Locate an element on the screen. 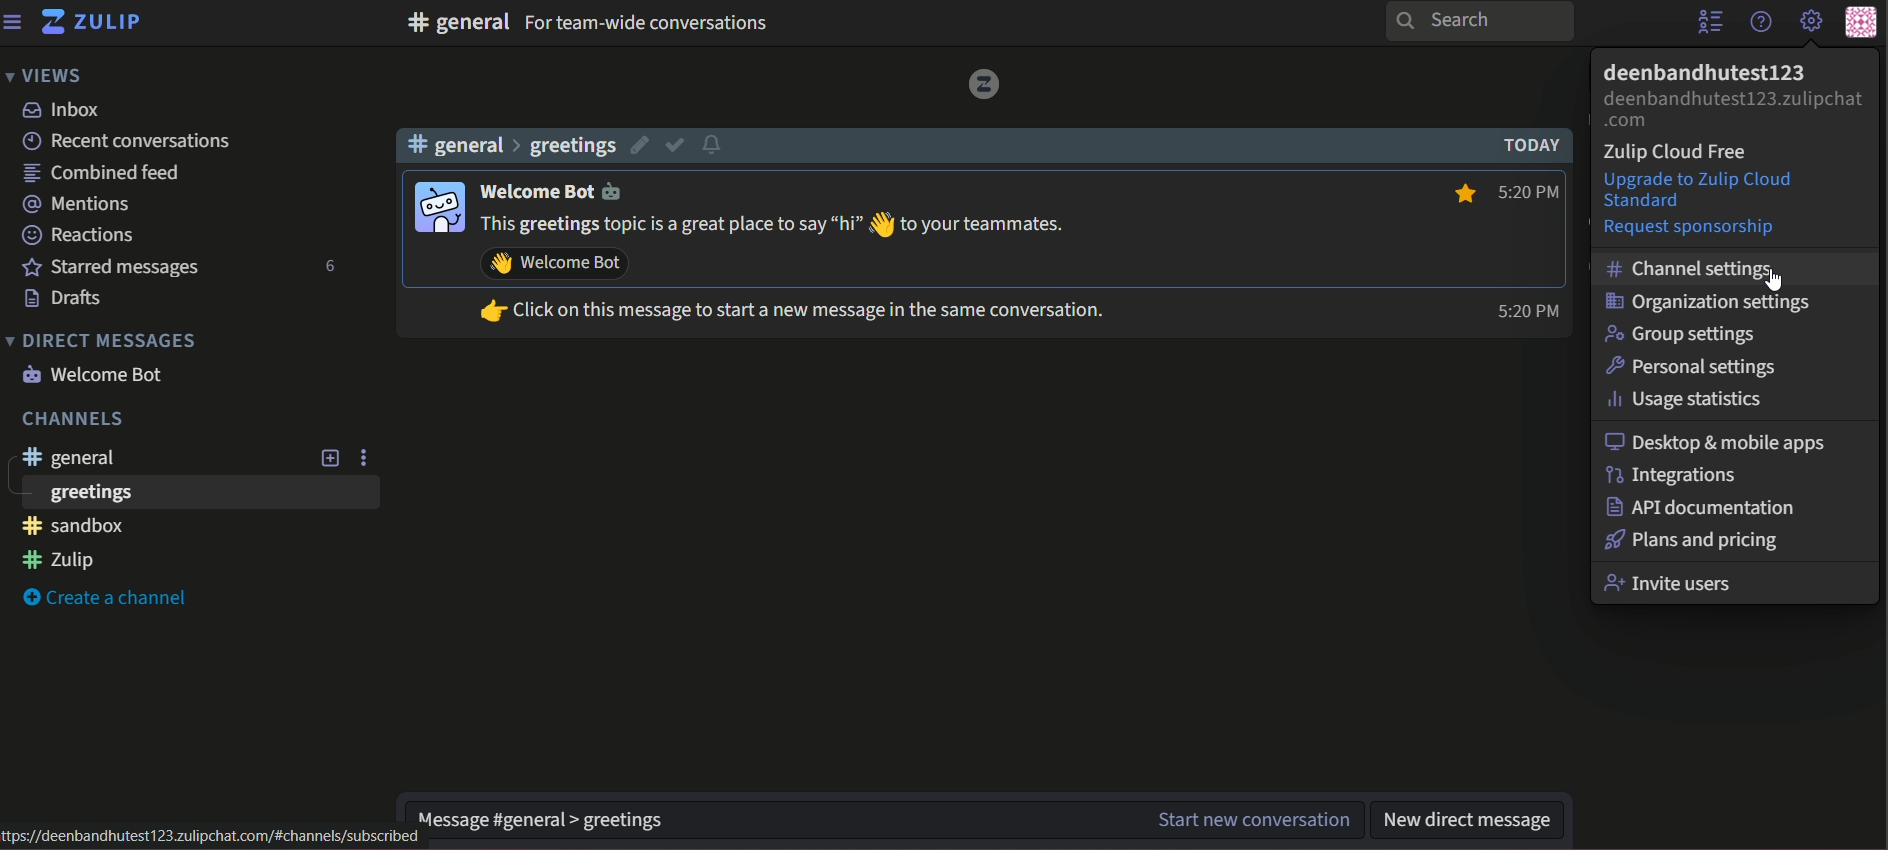 Image resolution: width=1888 pixels, height=850 pixels. standard is located at coordinates (1650, 202).